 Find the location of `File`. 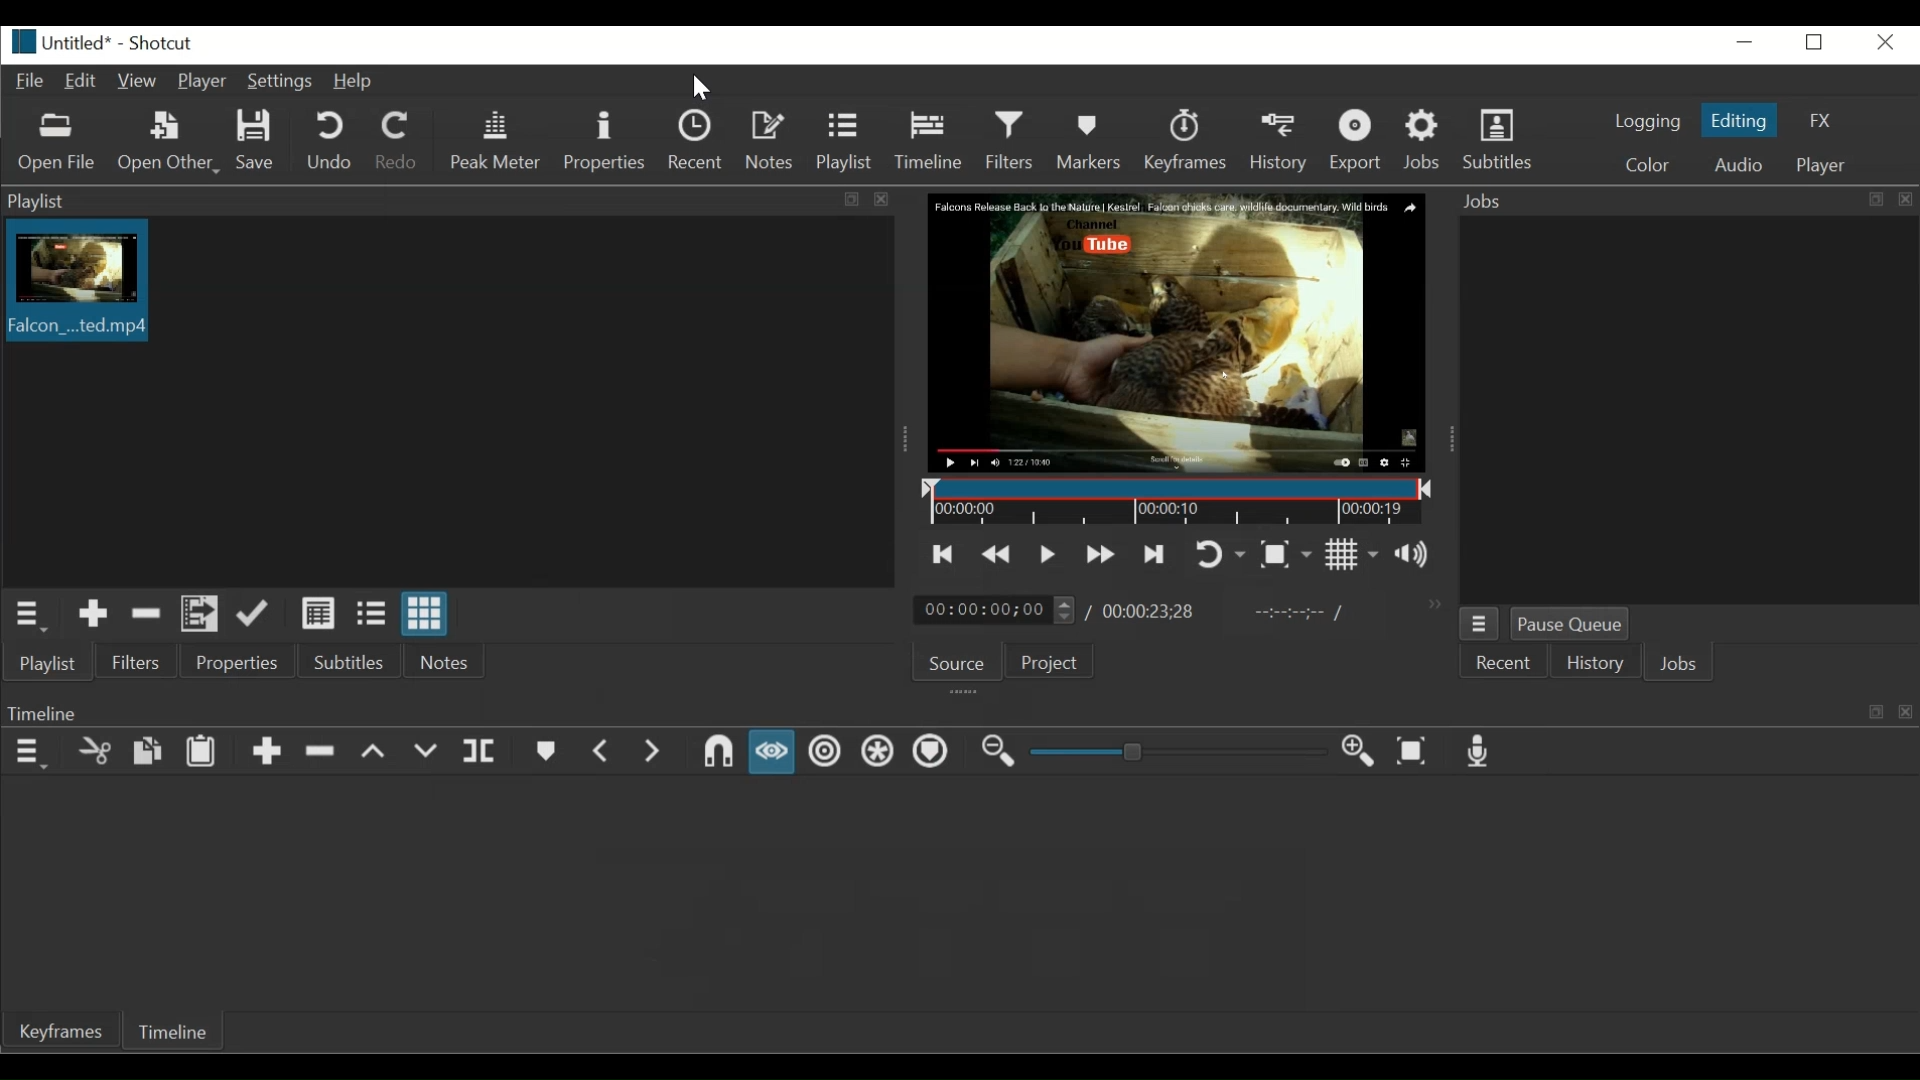

File is located at coordinates (28, 83).